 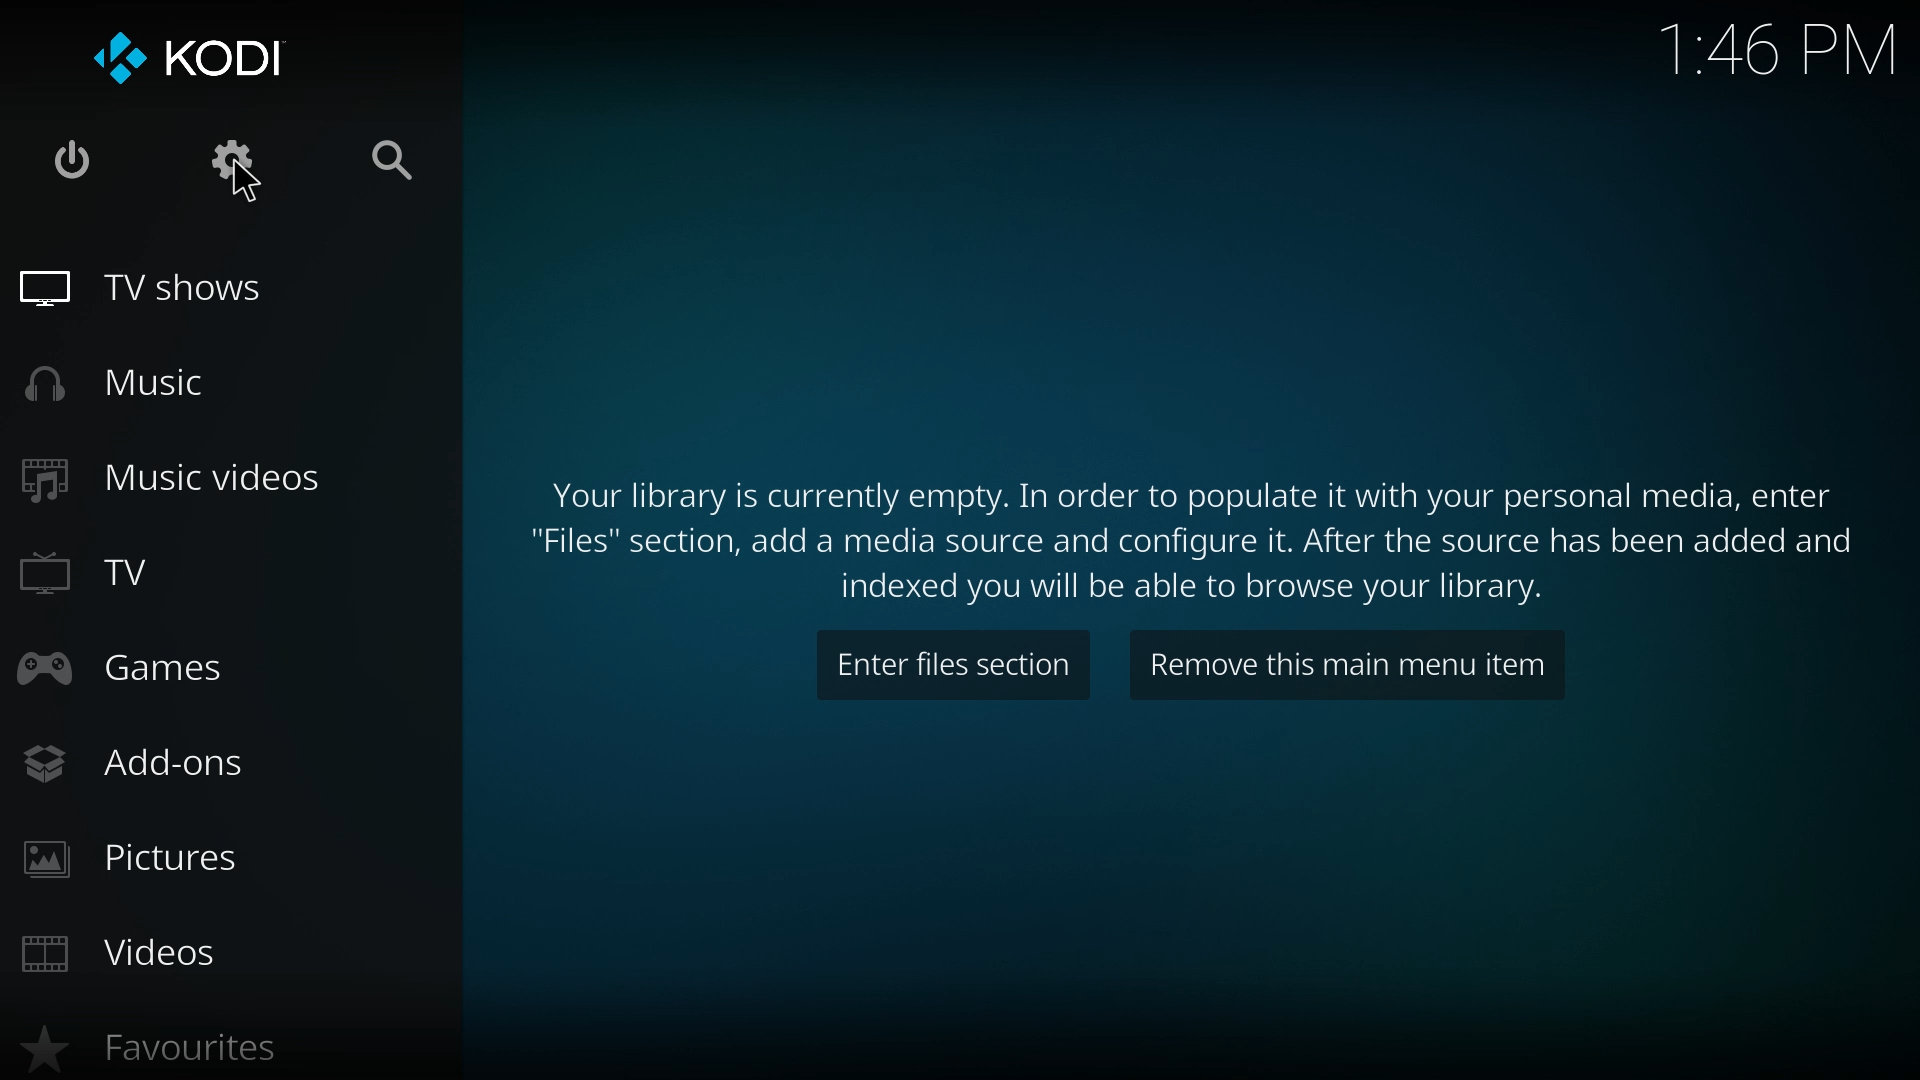 What do you see at coordinates (188, 481) in the screenshot?
I see `music videos` at bounding box center [188, 481].